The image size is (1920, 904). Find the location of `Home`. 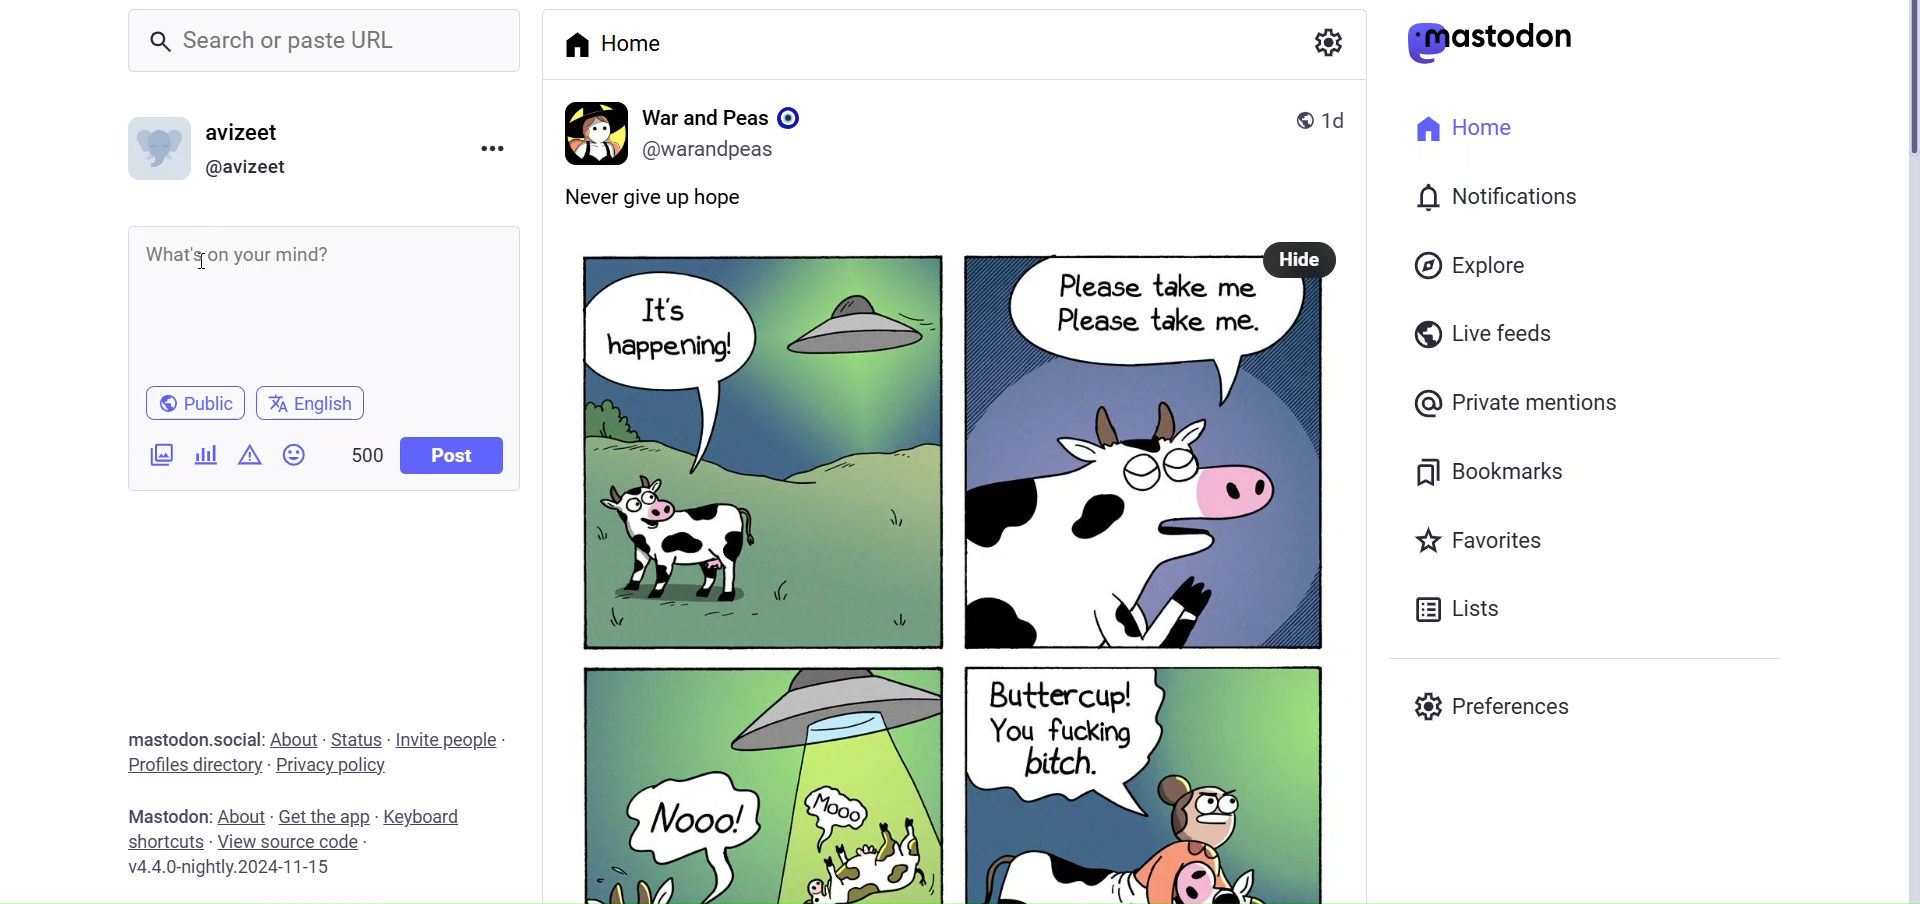

Home is located at coordinates (616, 43).